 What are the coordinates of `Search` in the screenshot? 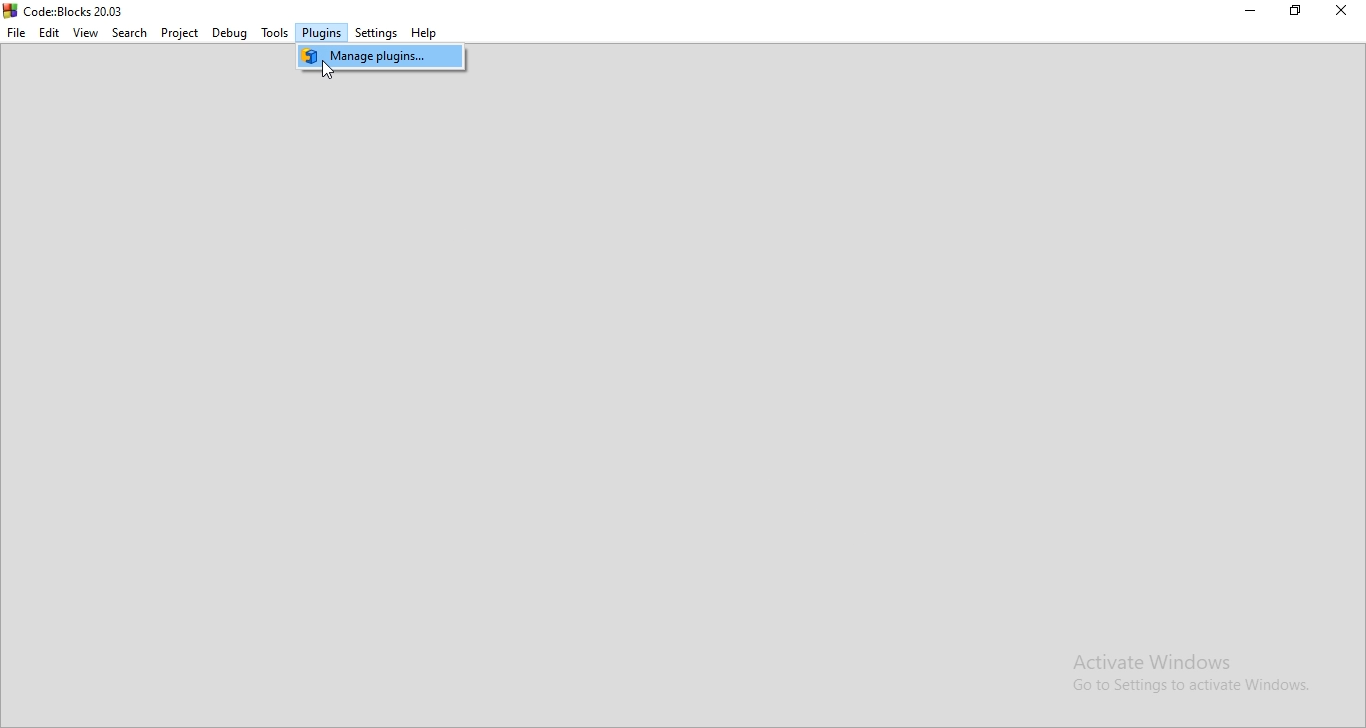 It's located at (128, 34).